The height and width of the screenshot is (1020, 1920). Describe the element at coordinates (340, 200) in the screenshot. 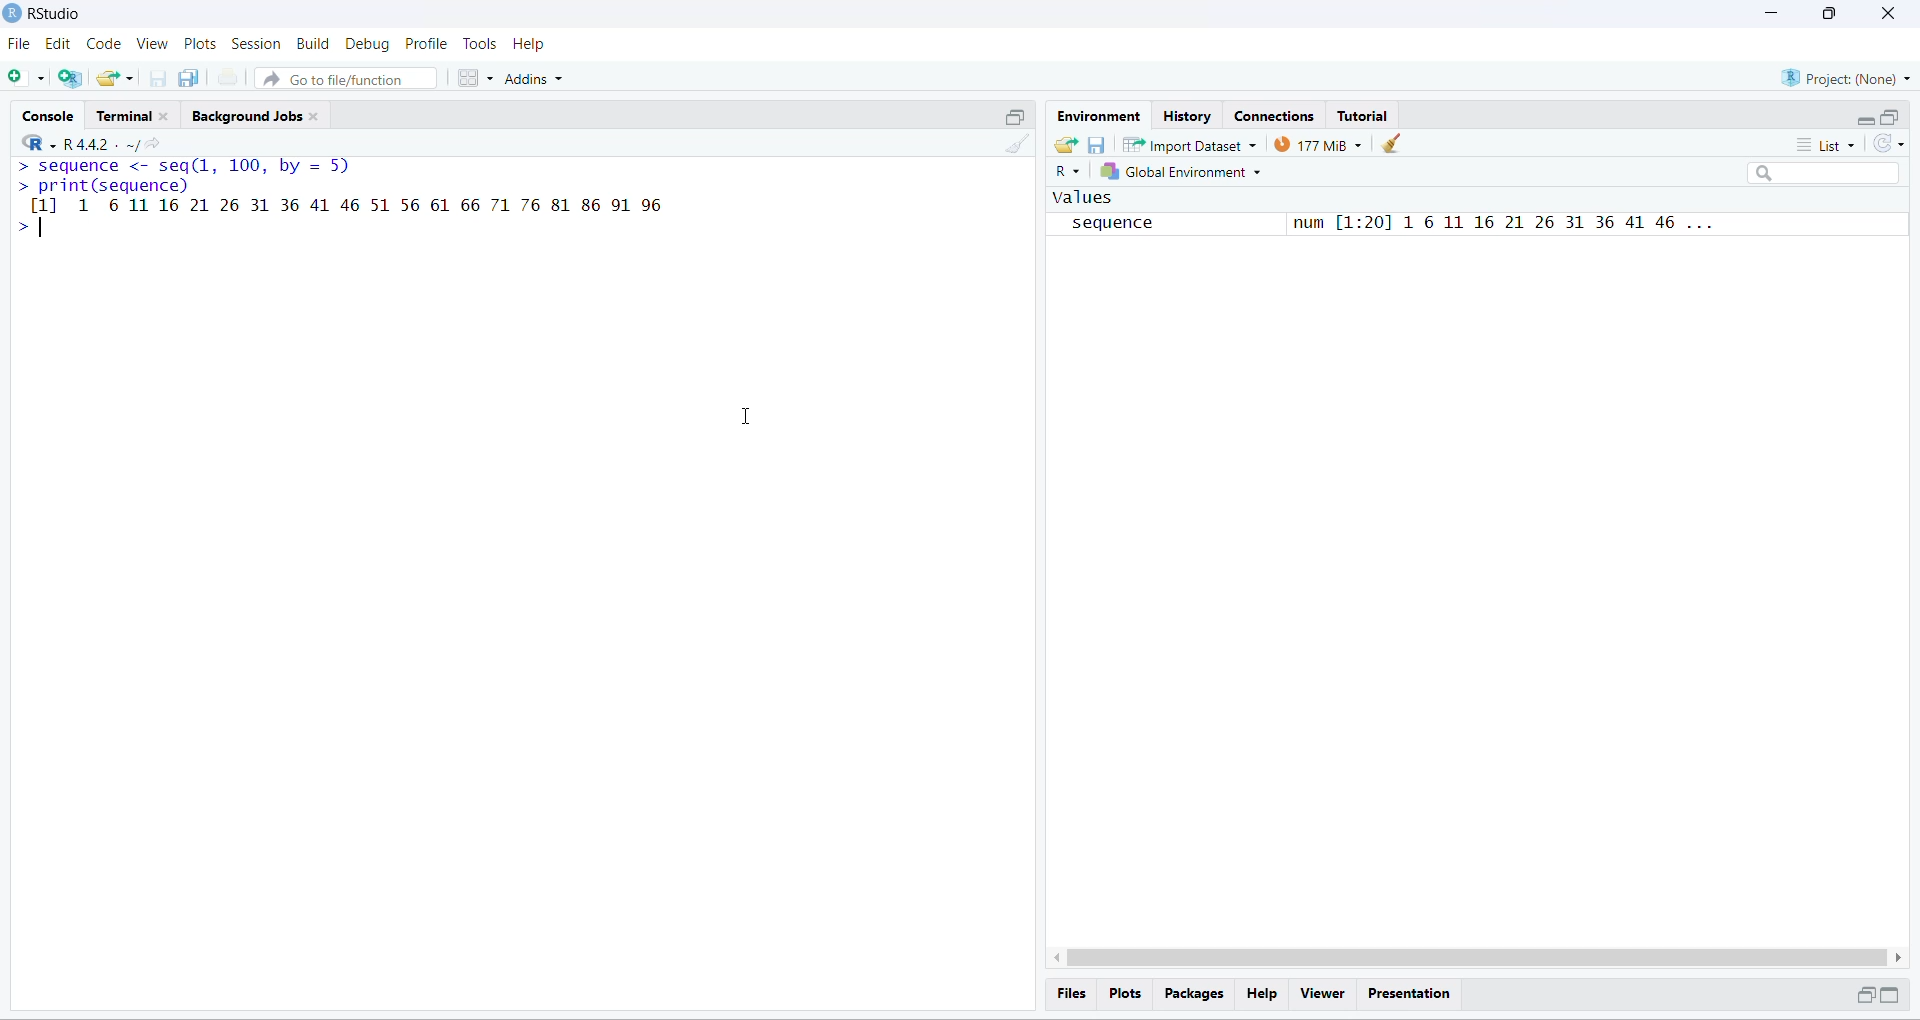

I see `> sequence <- seq(l, 100, by = 5)> print(sequence)[1] 1 611 16 21 26 31 36 41 46 51 56 61 66 71 76 81 86 91 96>` at that location.